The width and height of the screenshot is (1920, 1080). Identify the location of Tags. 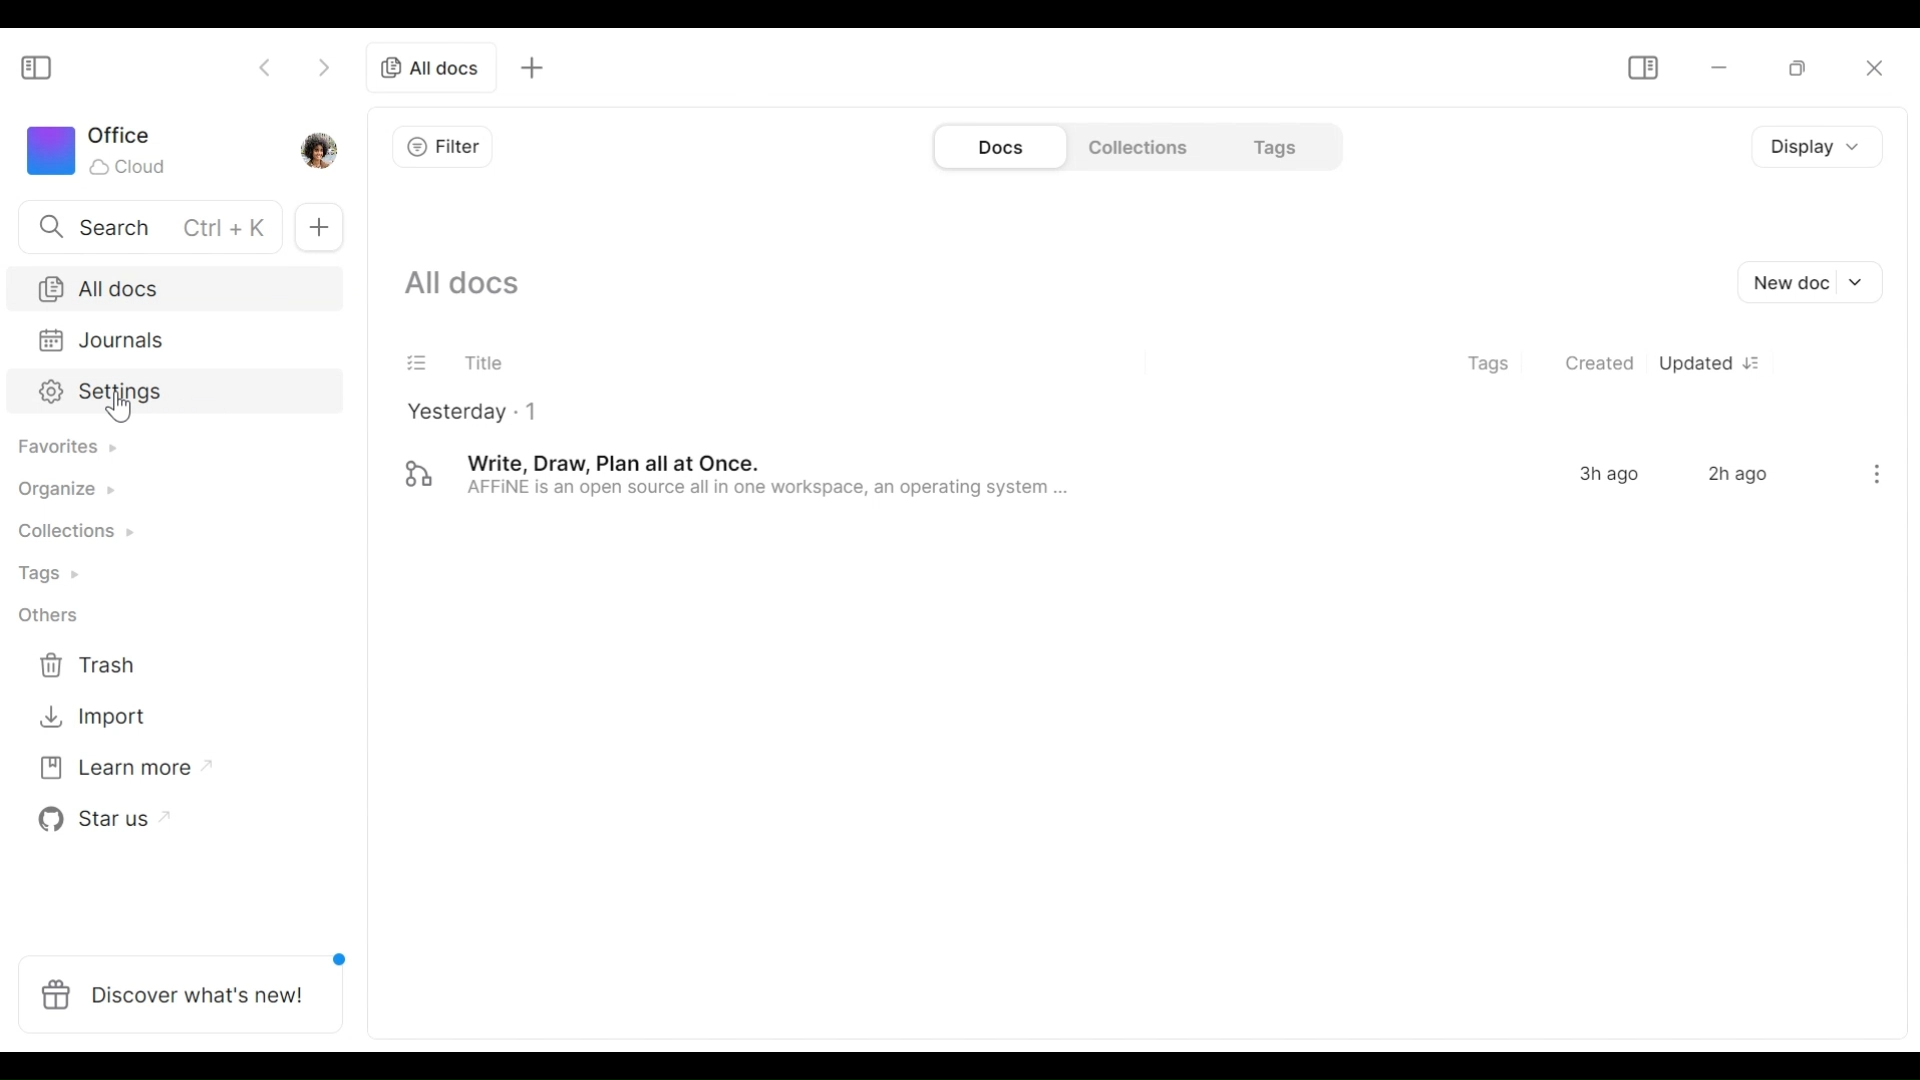
(1277, 147).